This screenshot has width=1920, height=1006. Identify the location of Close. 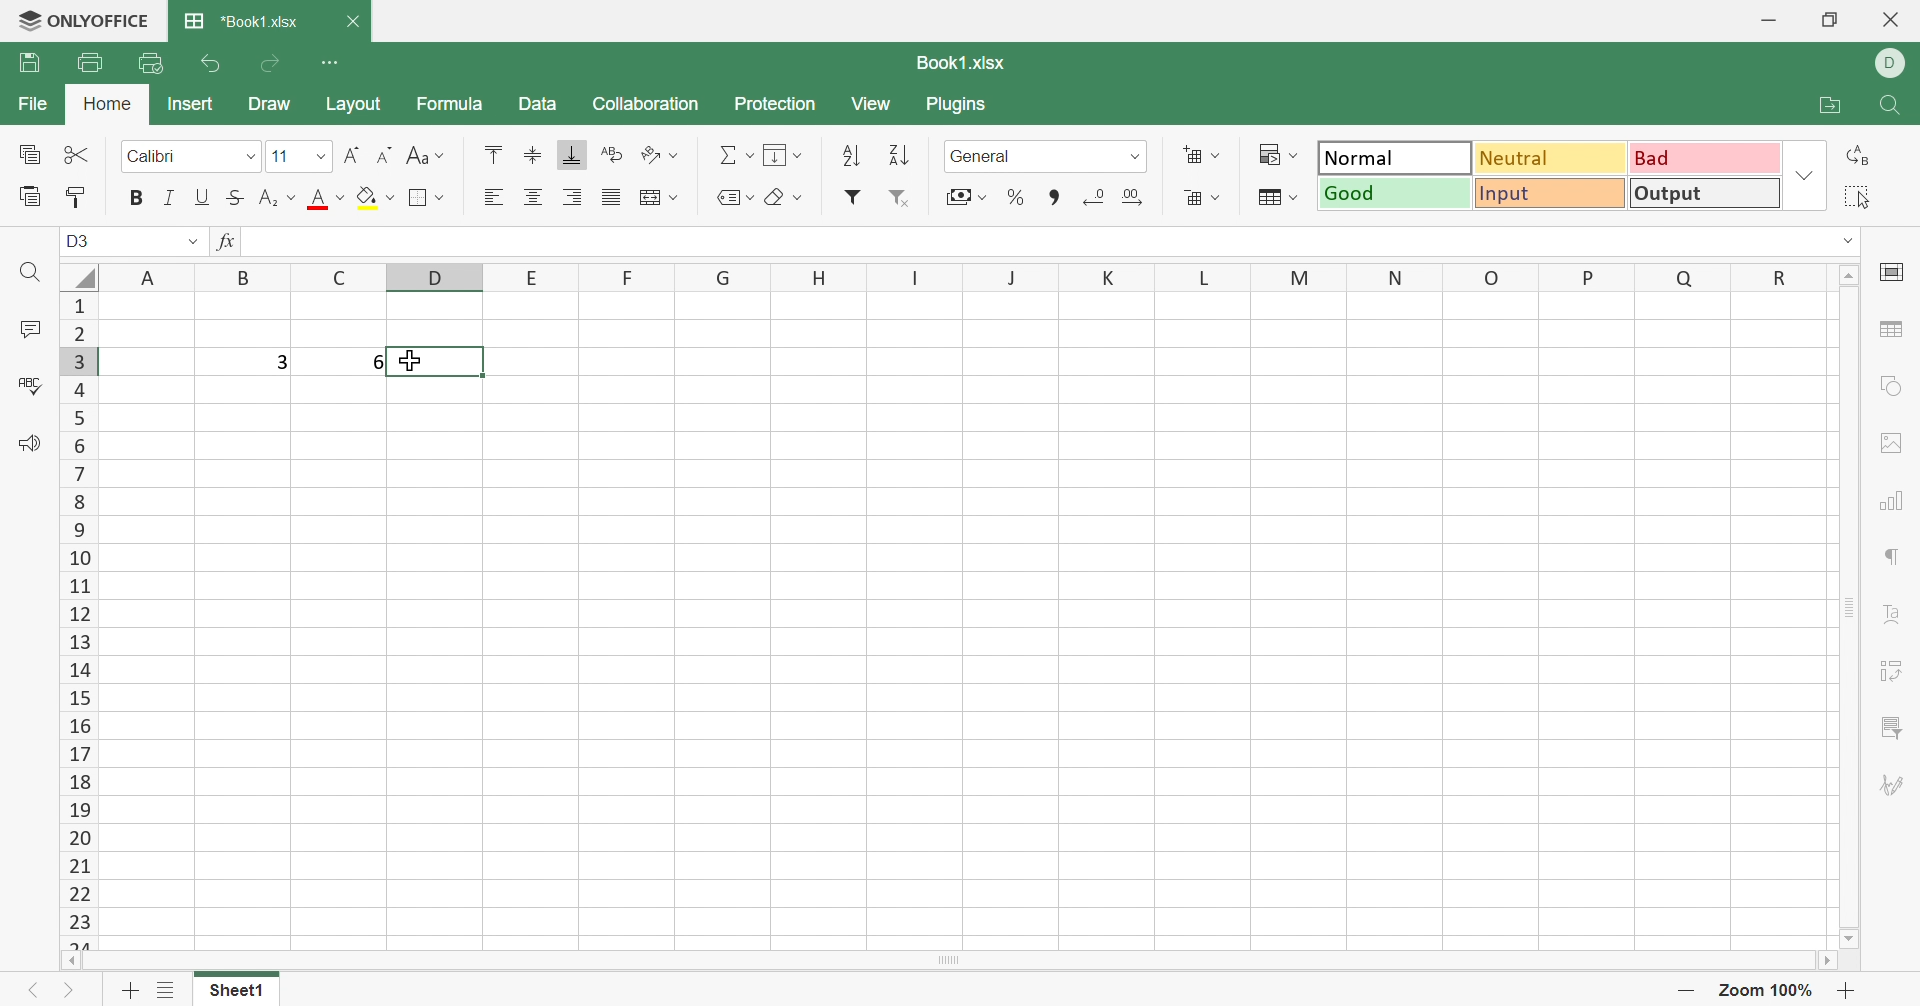
(1895, 18).